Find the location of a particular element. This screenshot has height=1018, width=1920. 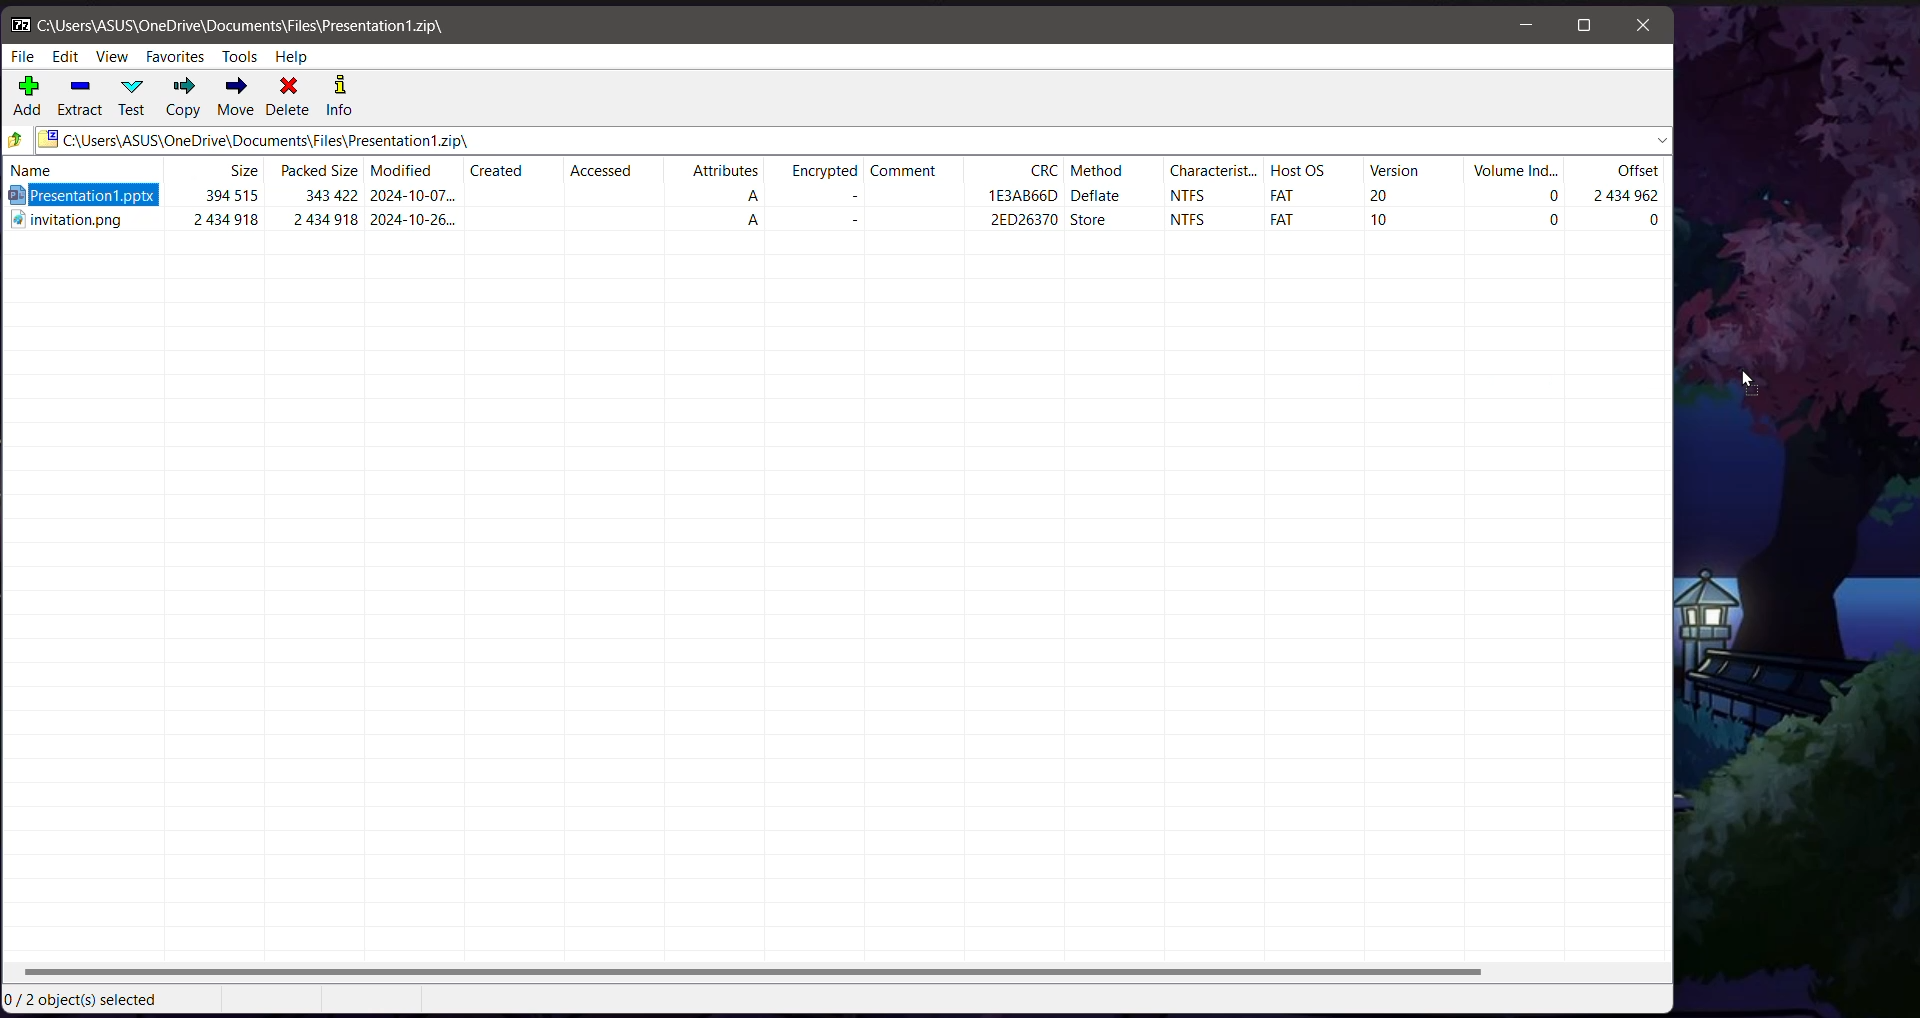

Horizontal Scroll Bar is located at coordinates (837, 973).